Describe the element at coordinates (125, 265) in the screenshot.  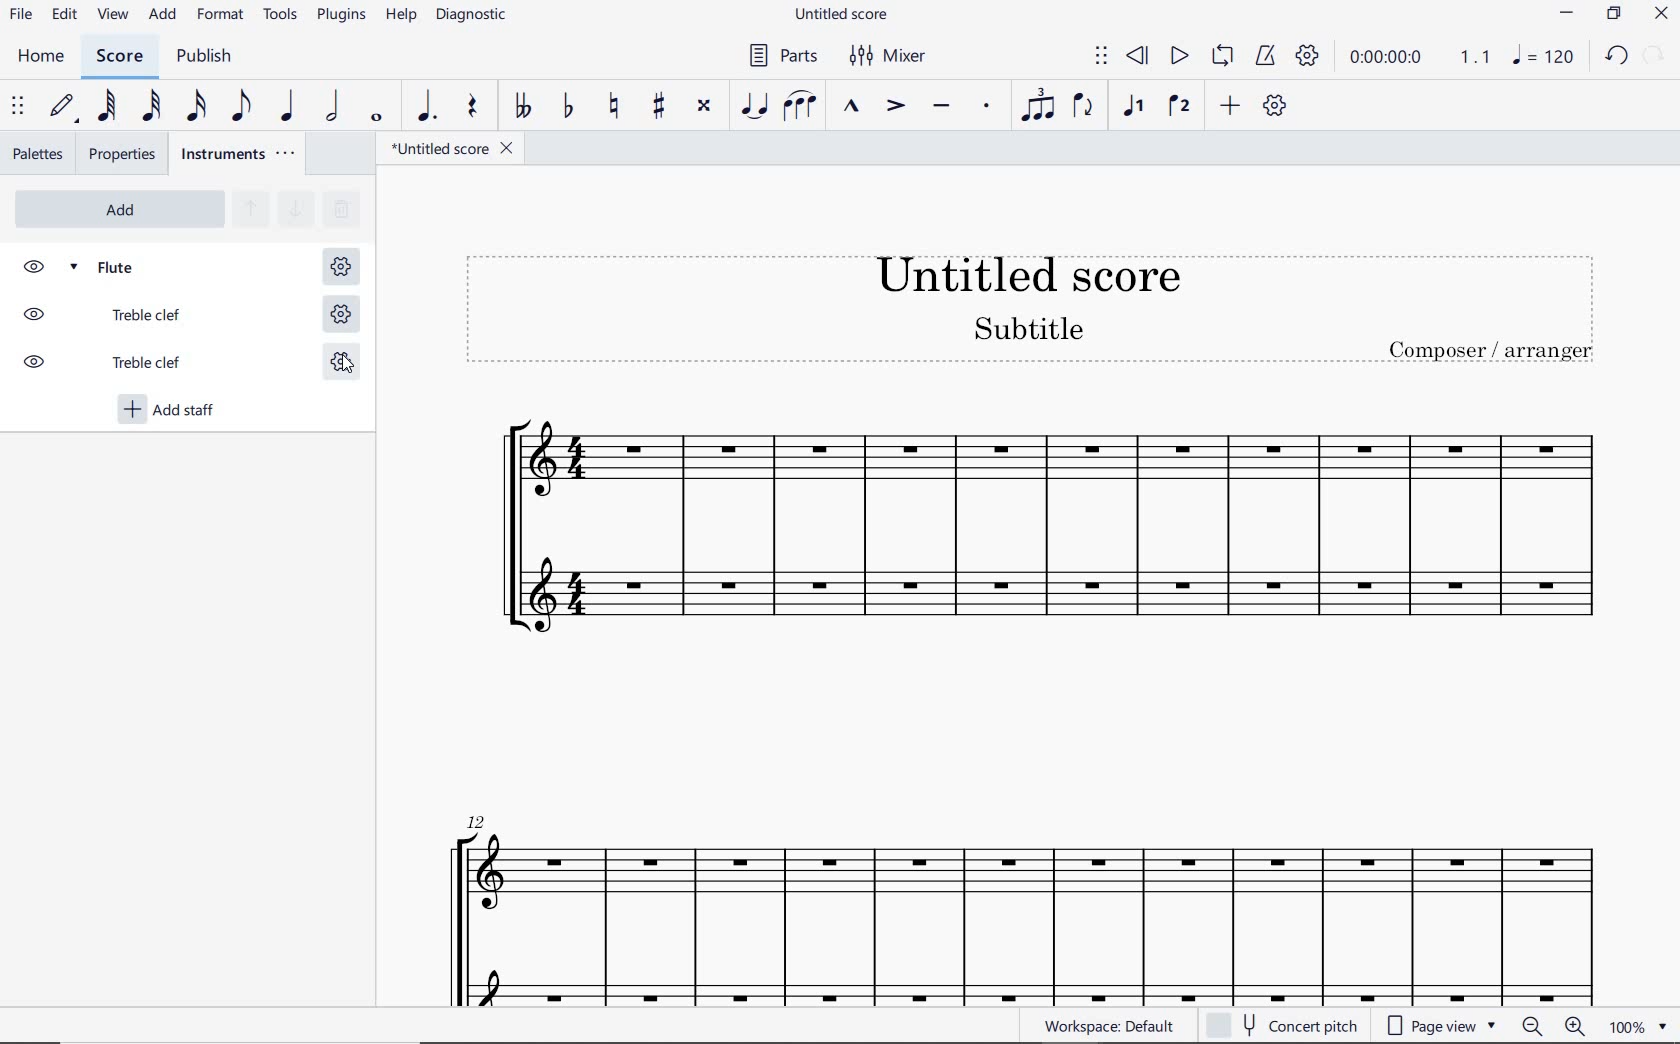
I see `FLUTE` at that location.